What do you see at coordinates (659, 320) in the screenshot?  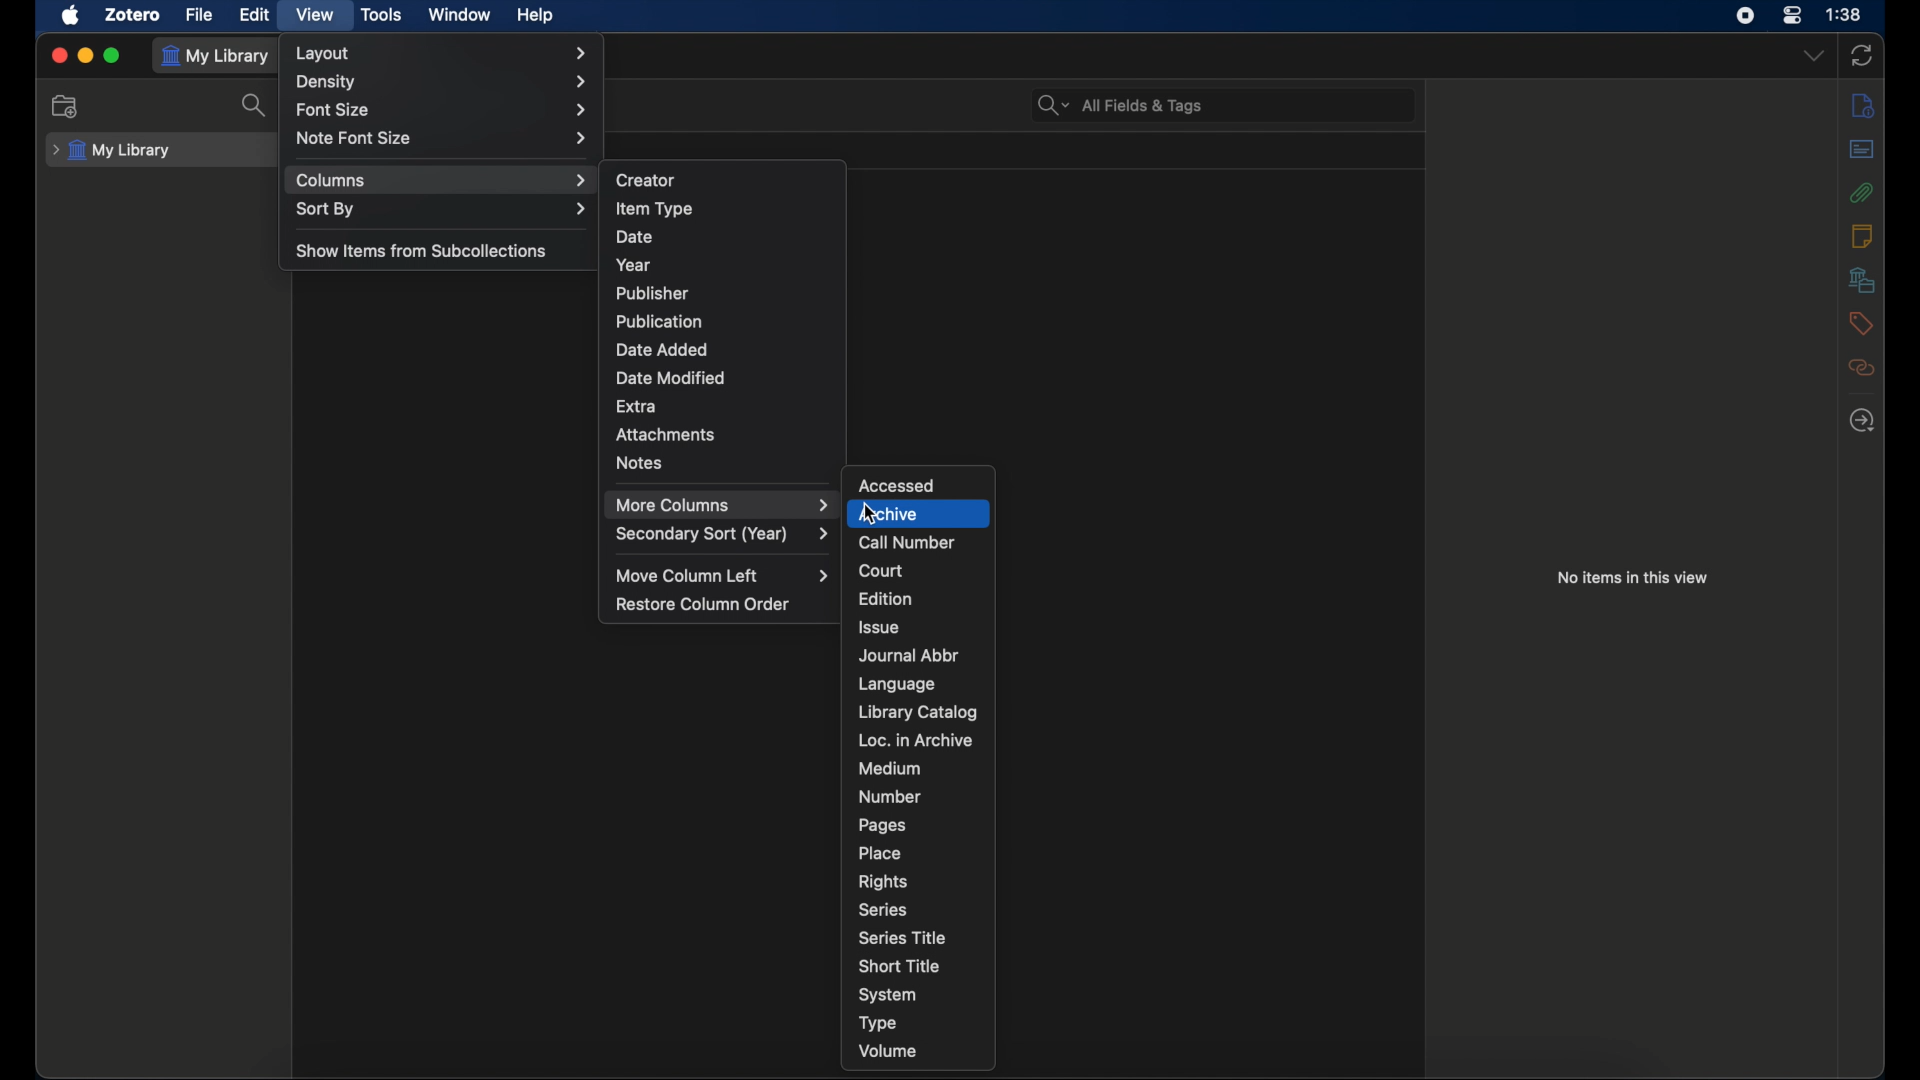 I see `publication` at bounding box center [659, 320].